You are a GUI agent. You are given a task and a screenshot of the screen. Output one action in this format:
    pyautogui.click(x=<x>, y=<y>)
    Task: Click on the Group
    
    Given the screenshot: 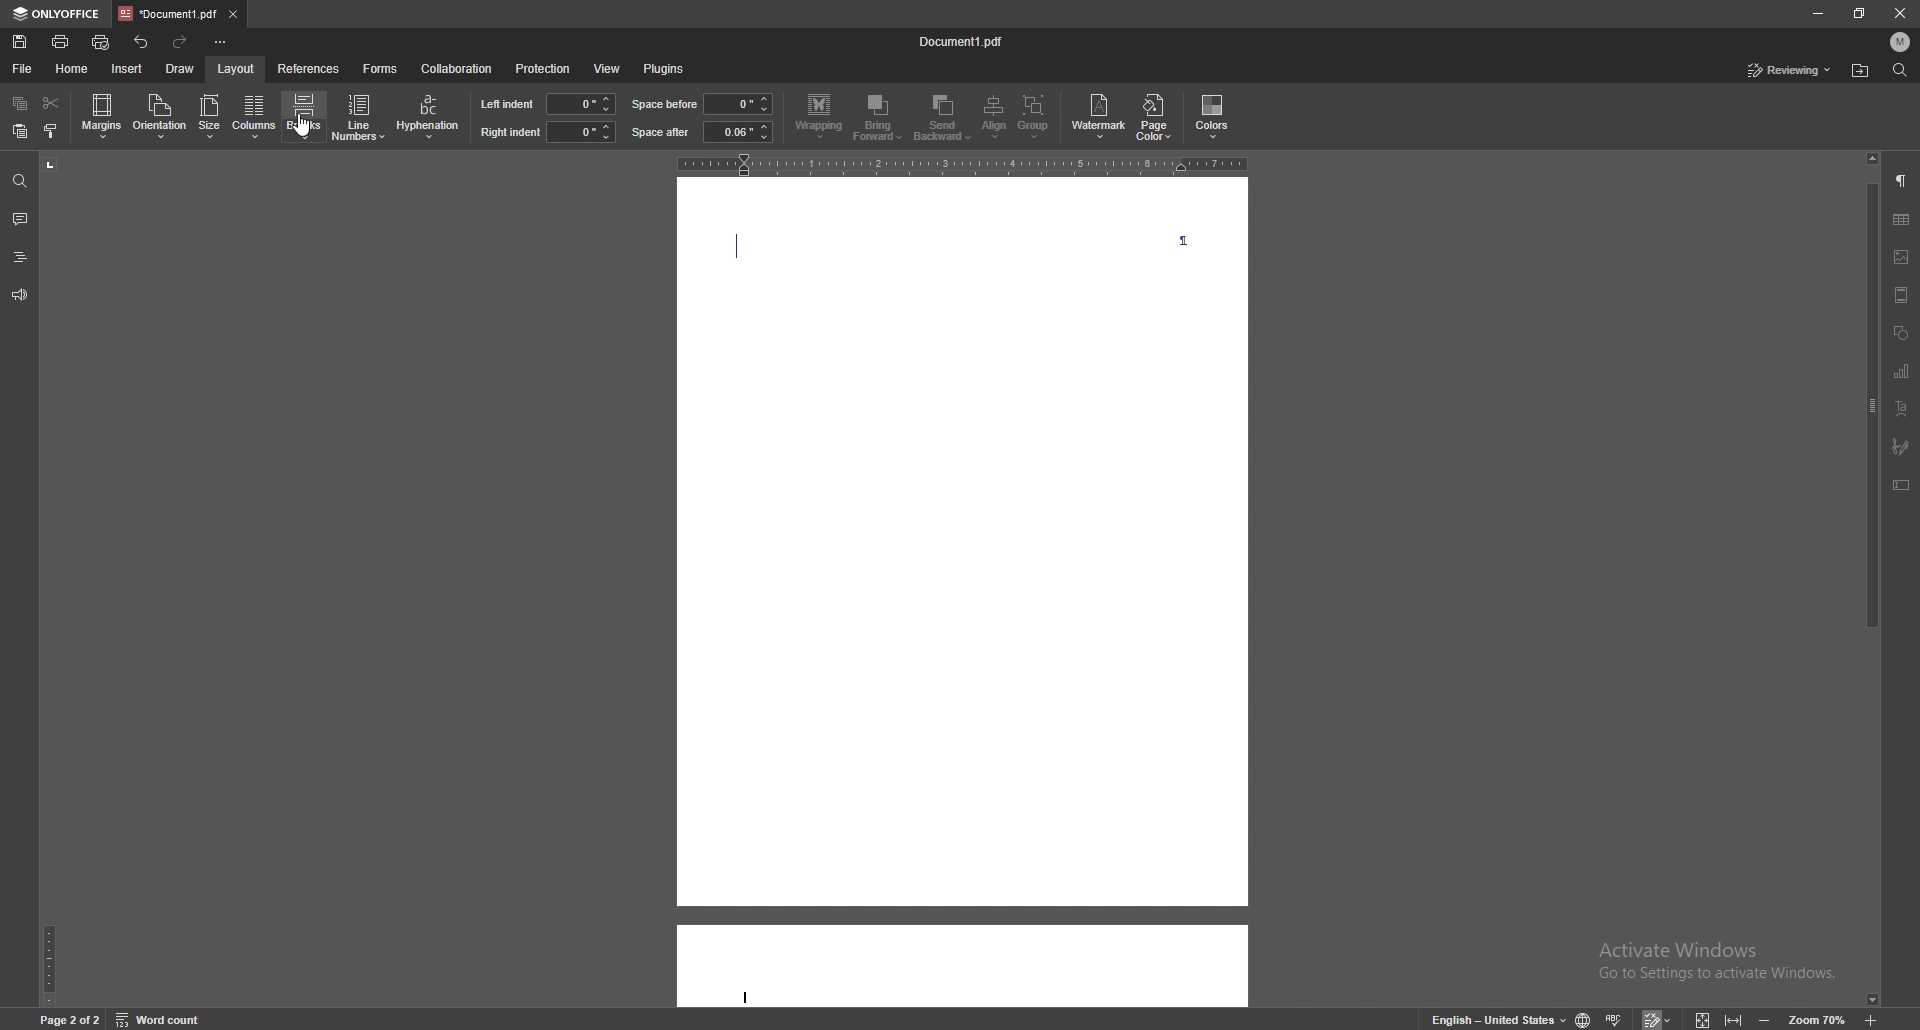 What is the action you would take?
    pyautogui.click(x=1041, y=119)
    